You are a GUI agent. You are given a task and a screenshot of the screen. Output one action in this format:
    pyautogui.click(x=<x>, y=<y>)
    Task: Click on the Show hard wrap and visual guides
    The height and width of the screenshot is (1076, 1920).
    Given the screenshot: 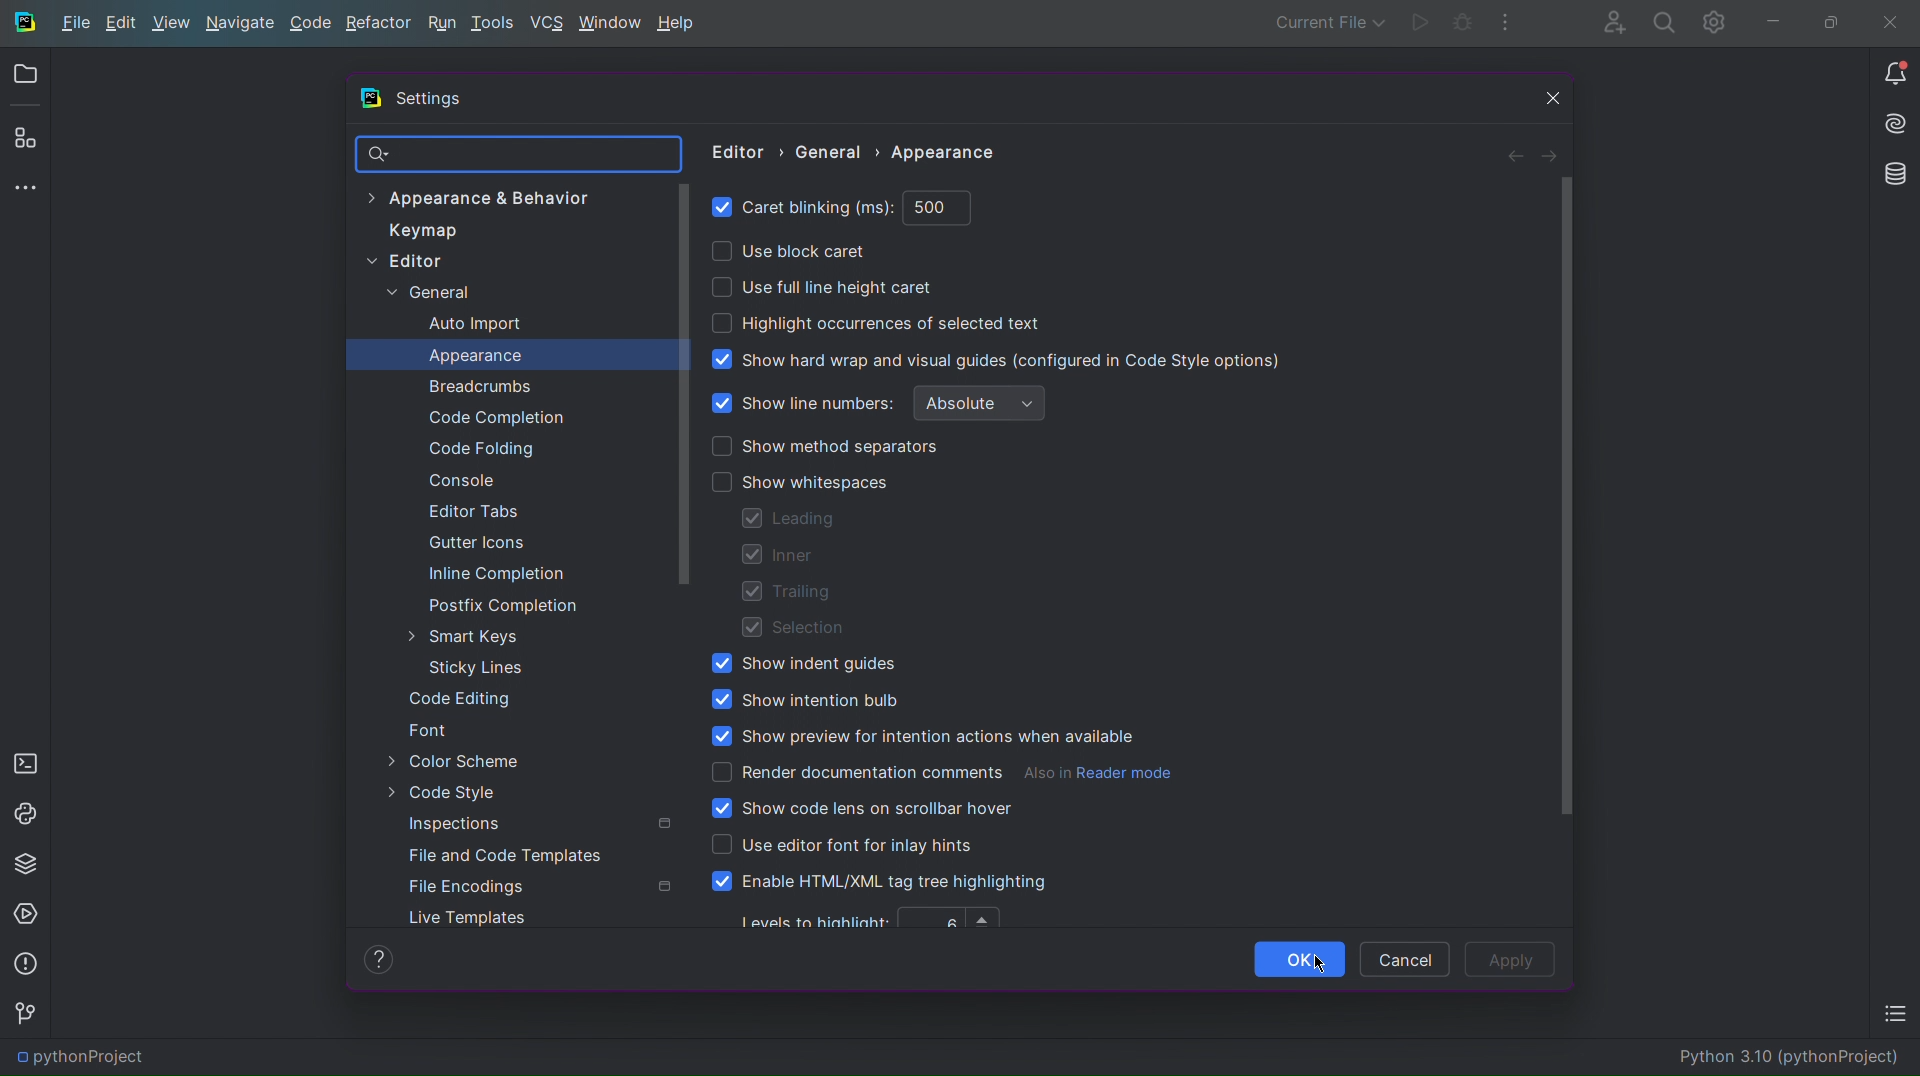 What is the action you would take?
    pyautogui.click(x=1000, y=360)
    